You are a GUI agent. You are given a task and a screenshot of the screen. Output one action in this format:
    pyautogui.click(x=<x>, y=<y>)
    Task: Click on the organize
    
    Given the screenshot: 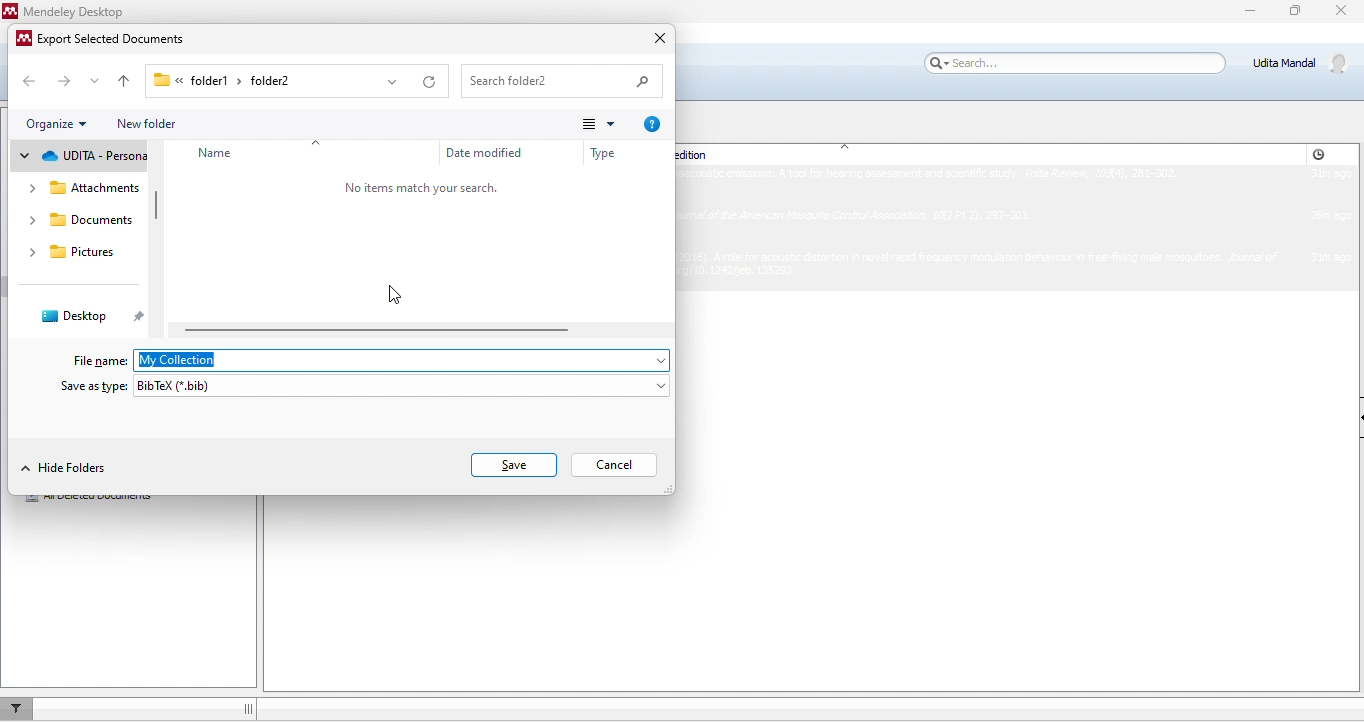 What is the action you would take?
    pyautogui.click(x=62, y=124)
    